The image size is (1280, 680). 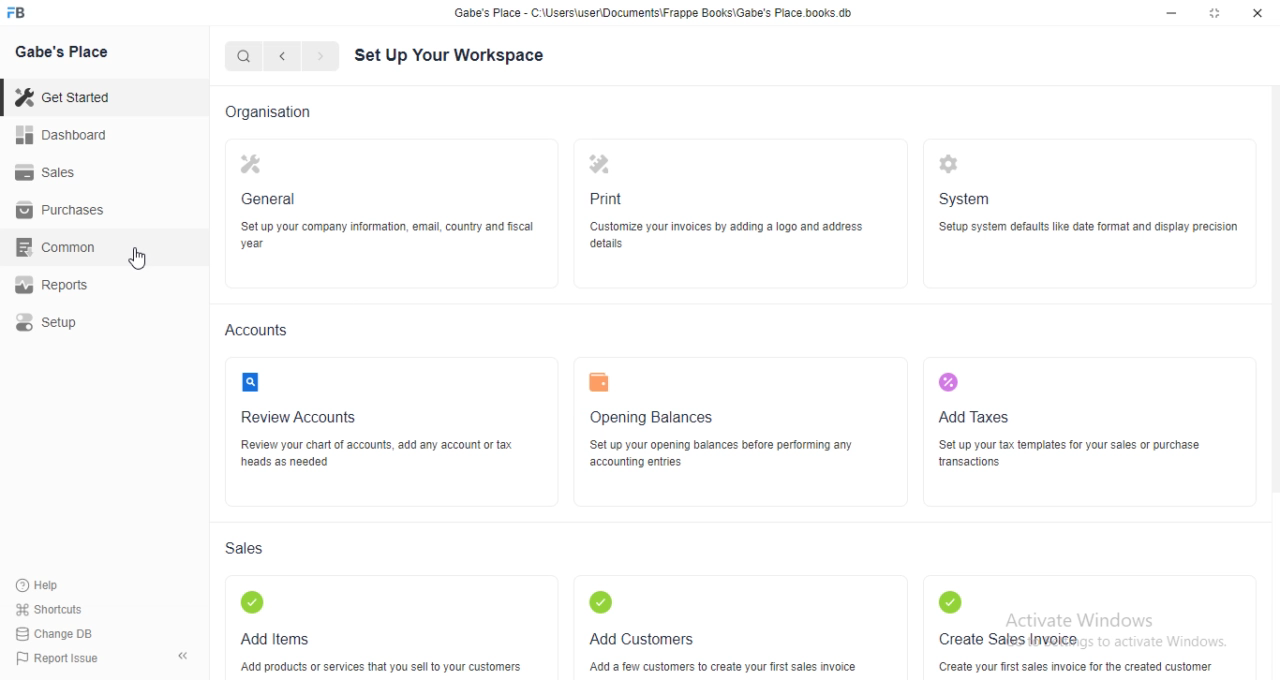 I want to click on Organisation, so click(x=271, y=111).